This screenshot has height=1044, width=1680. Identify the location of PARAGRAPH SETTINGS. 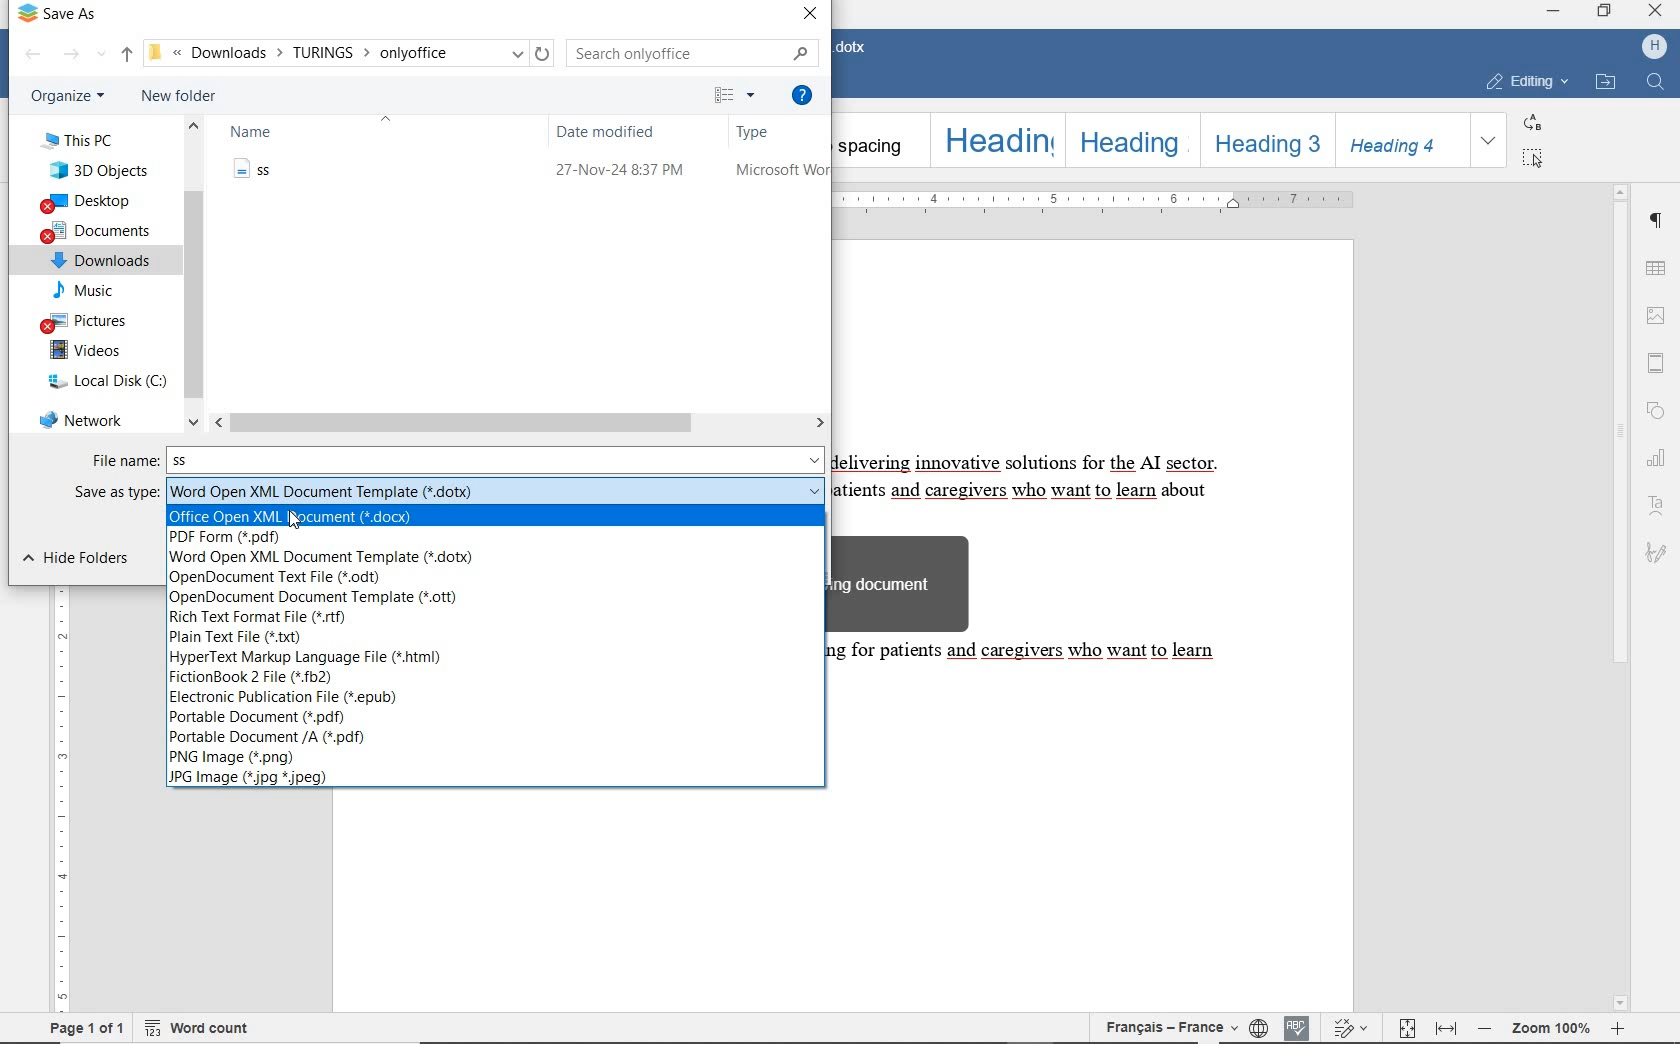
(1658, 222).